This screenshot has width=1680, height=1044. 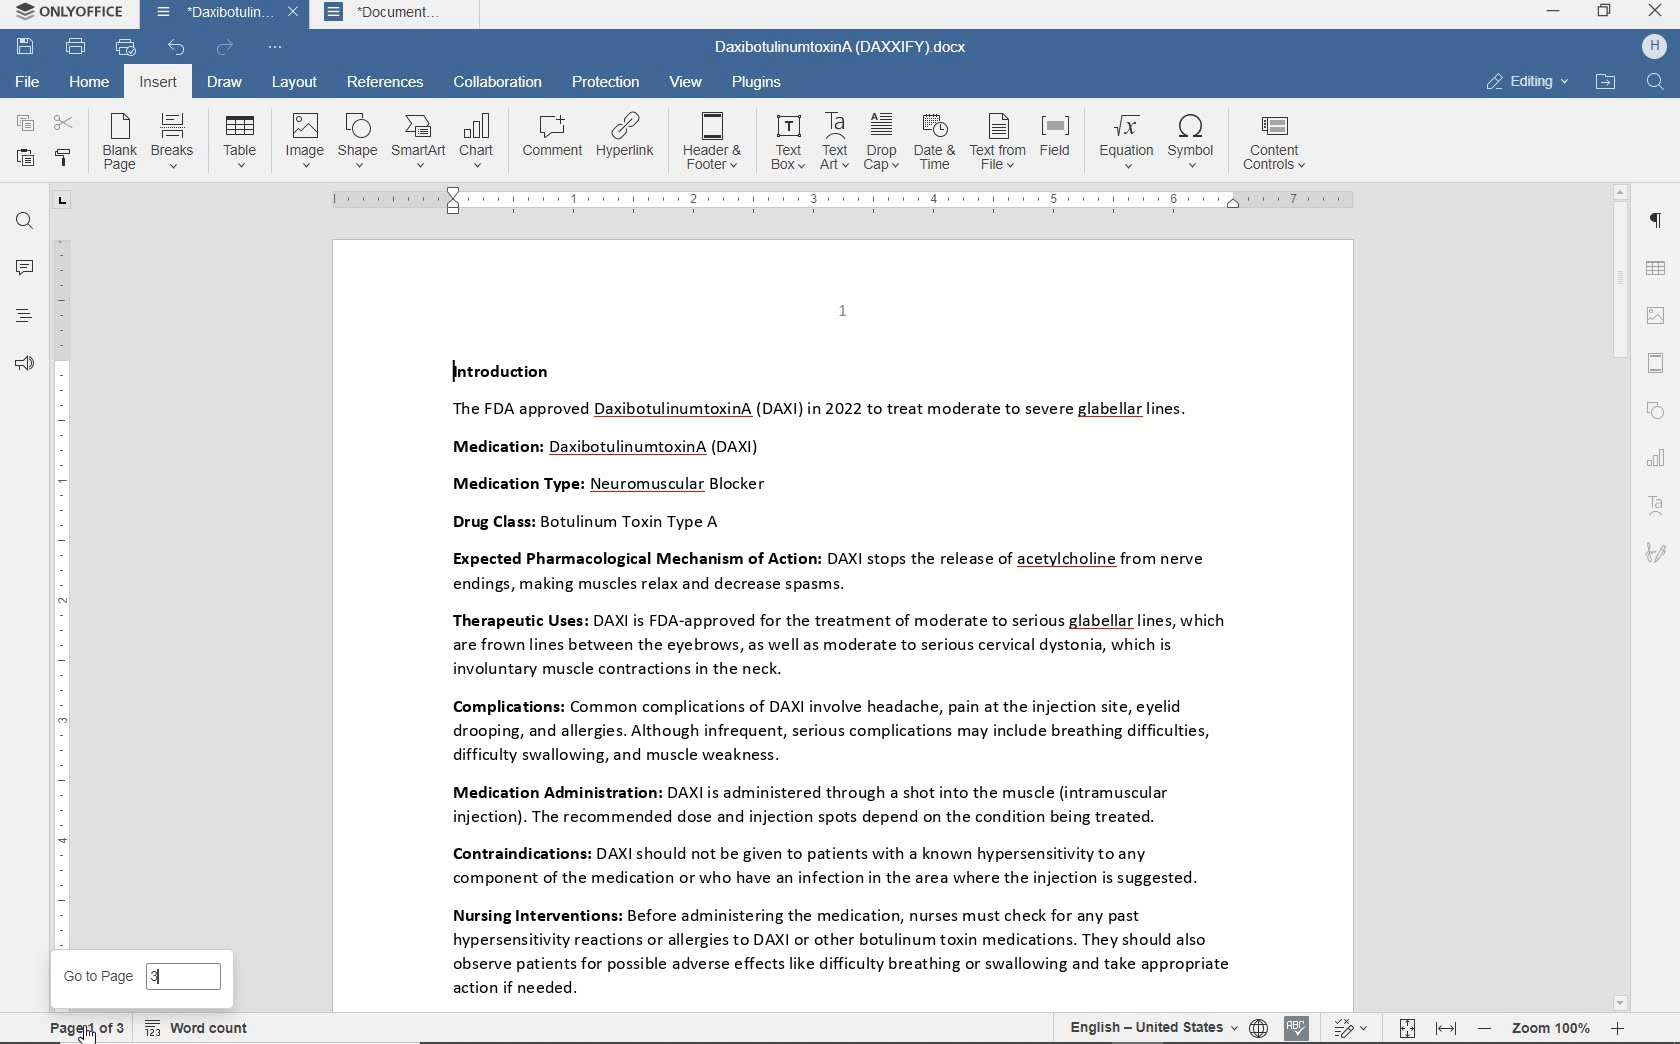 What do you see at coordinates (172, 139) in the screenshot?
I see `breaks` at bounding box center [172, 139].